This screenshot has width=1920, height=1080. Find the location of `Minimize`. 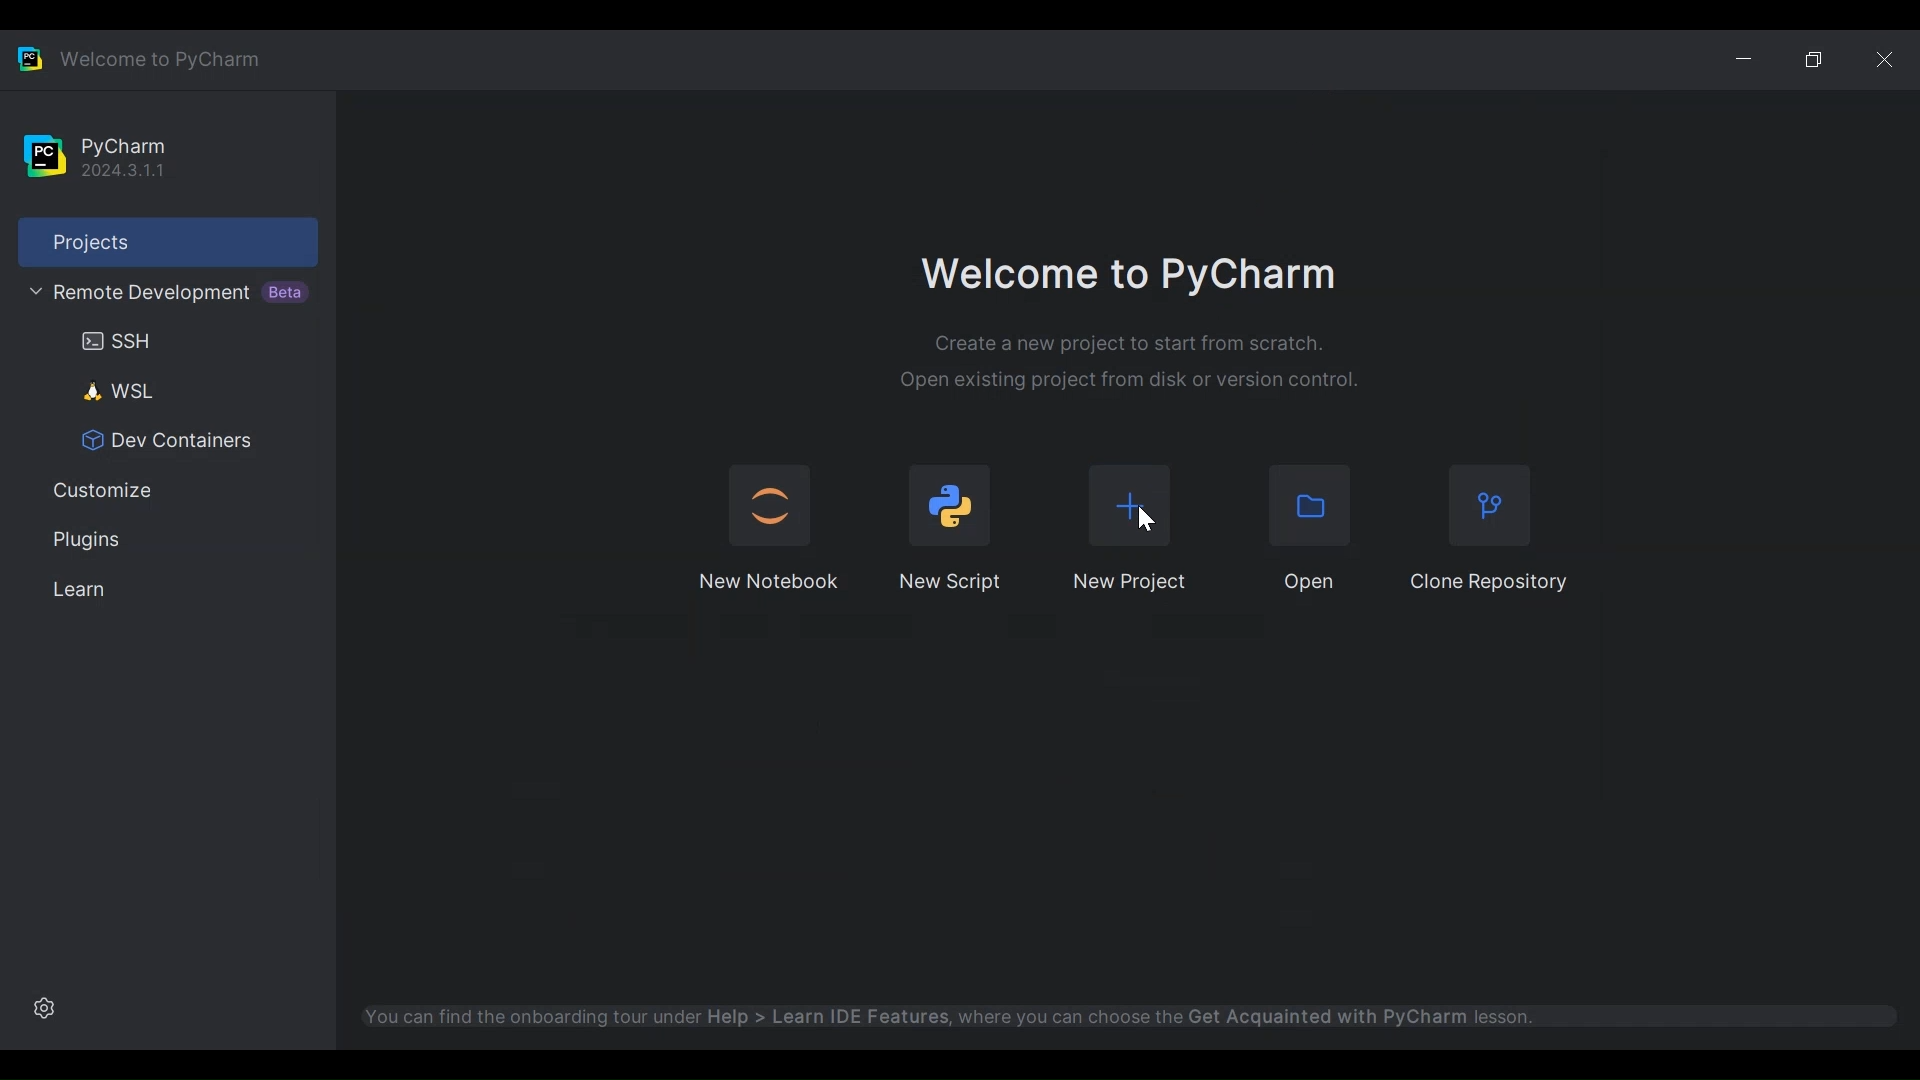

Minimize is located at coordinates (1750, 56).